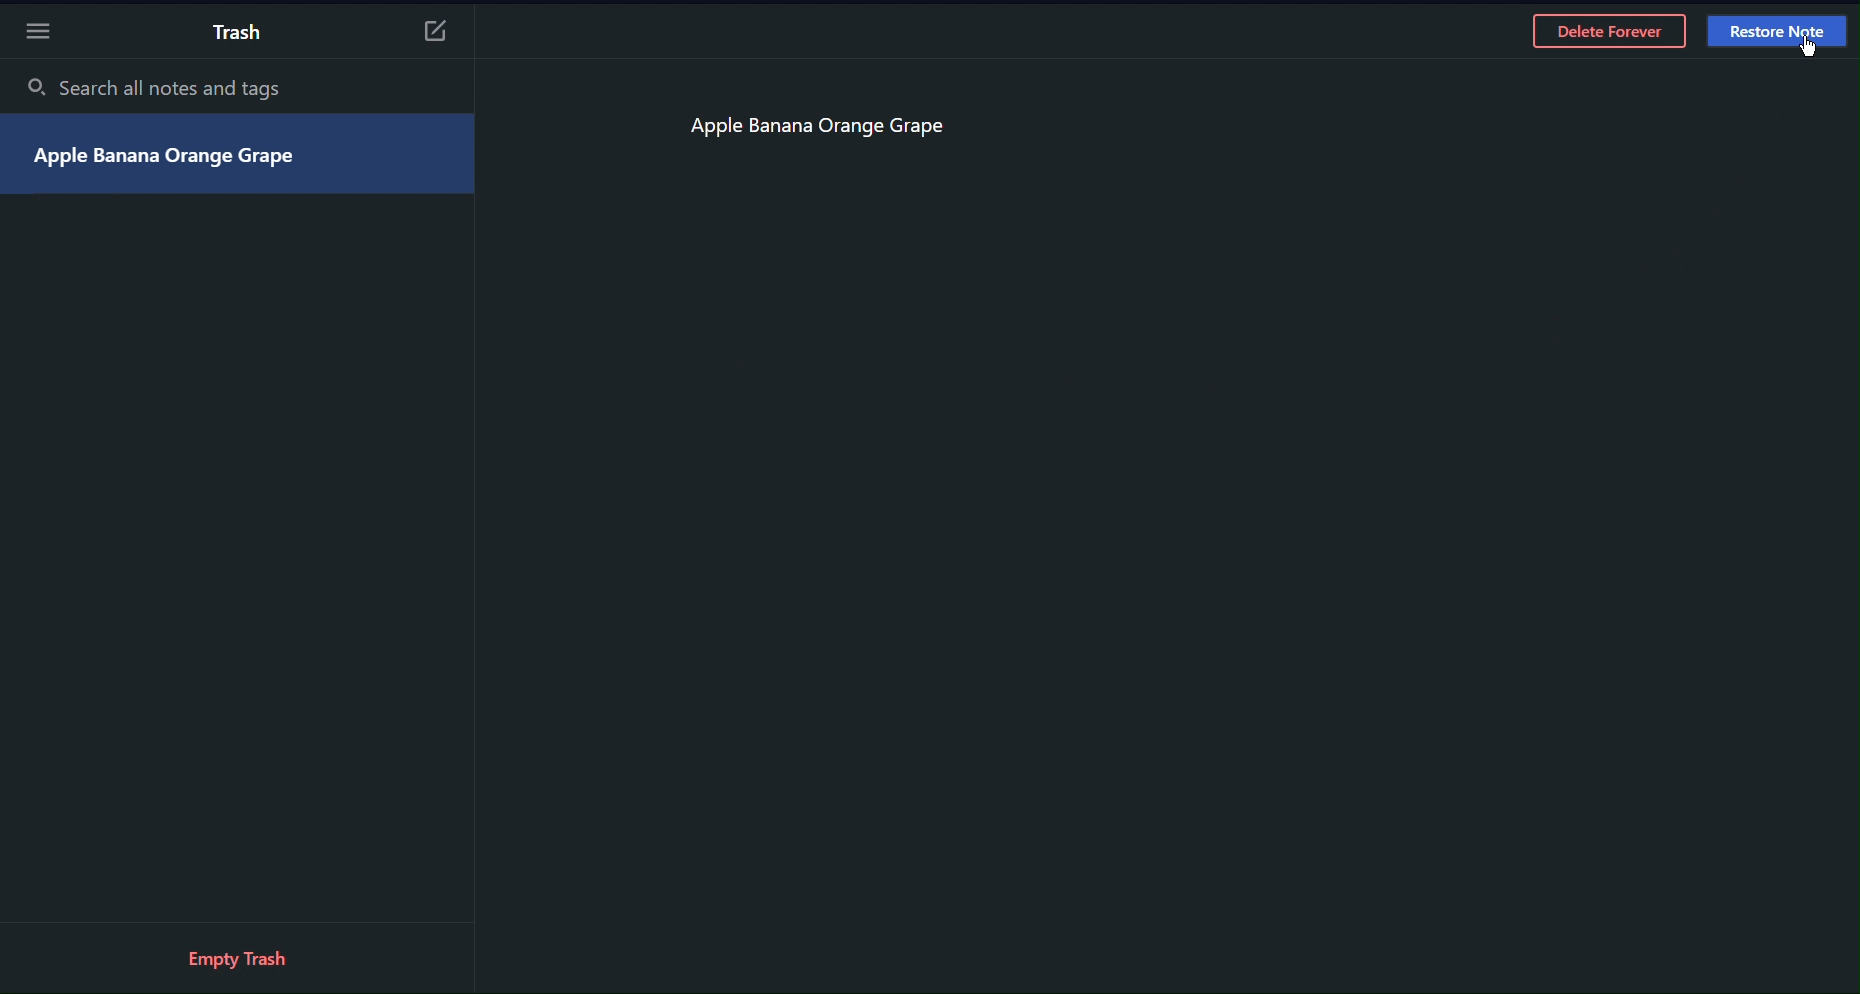 This screenshot has height=994, width=1860. What do you see at coordinates (433, 27) in the screenshot?
I see `New Notes` at bounding box center [433, 27].